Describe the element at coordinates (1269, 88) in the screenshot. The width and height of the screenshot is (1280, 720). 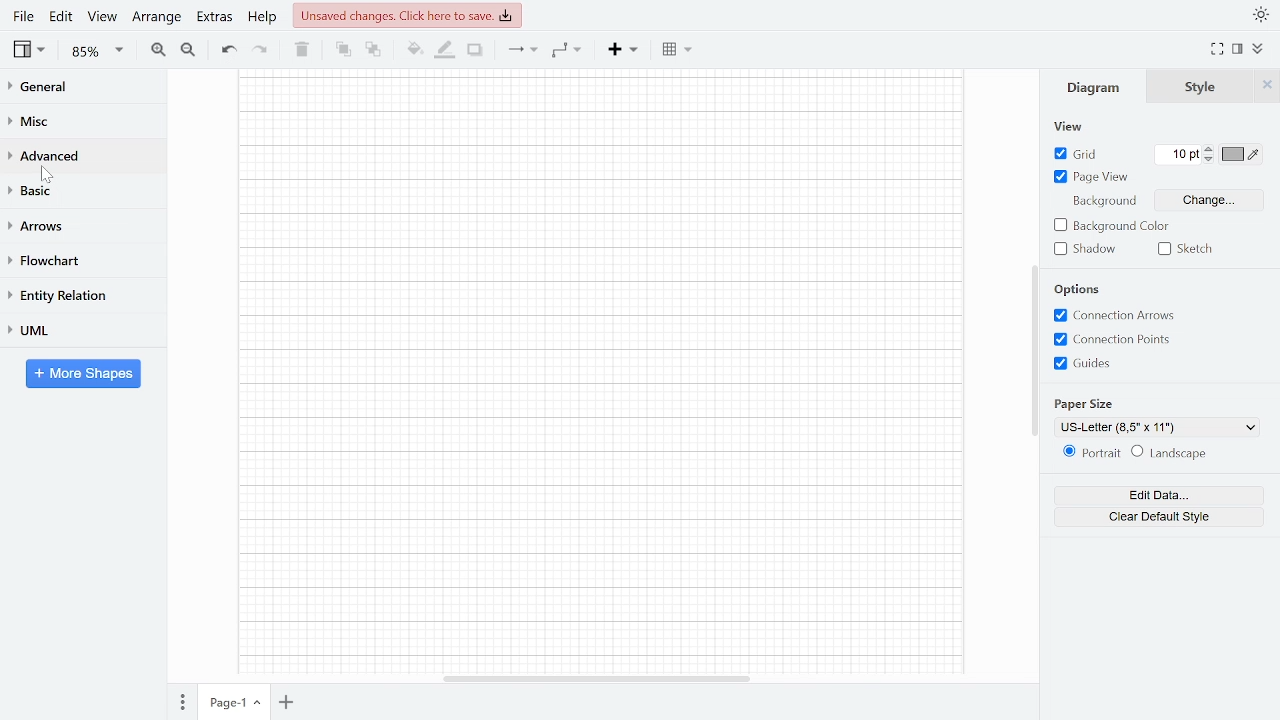
I see `Close` at that location.